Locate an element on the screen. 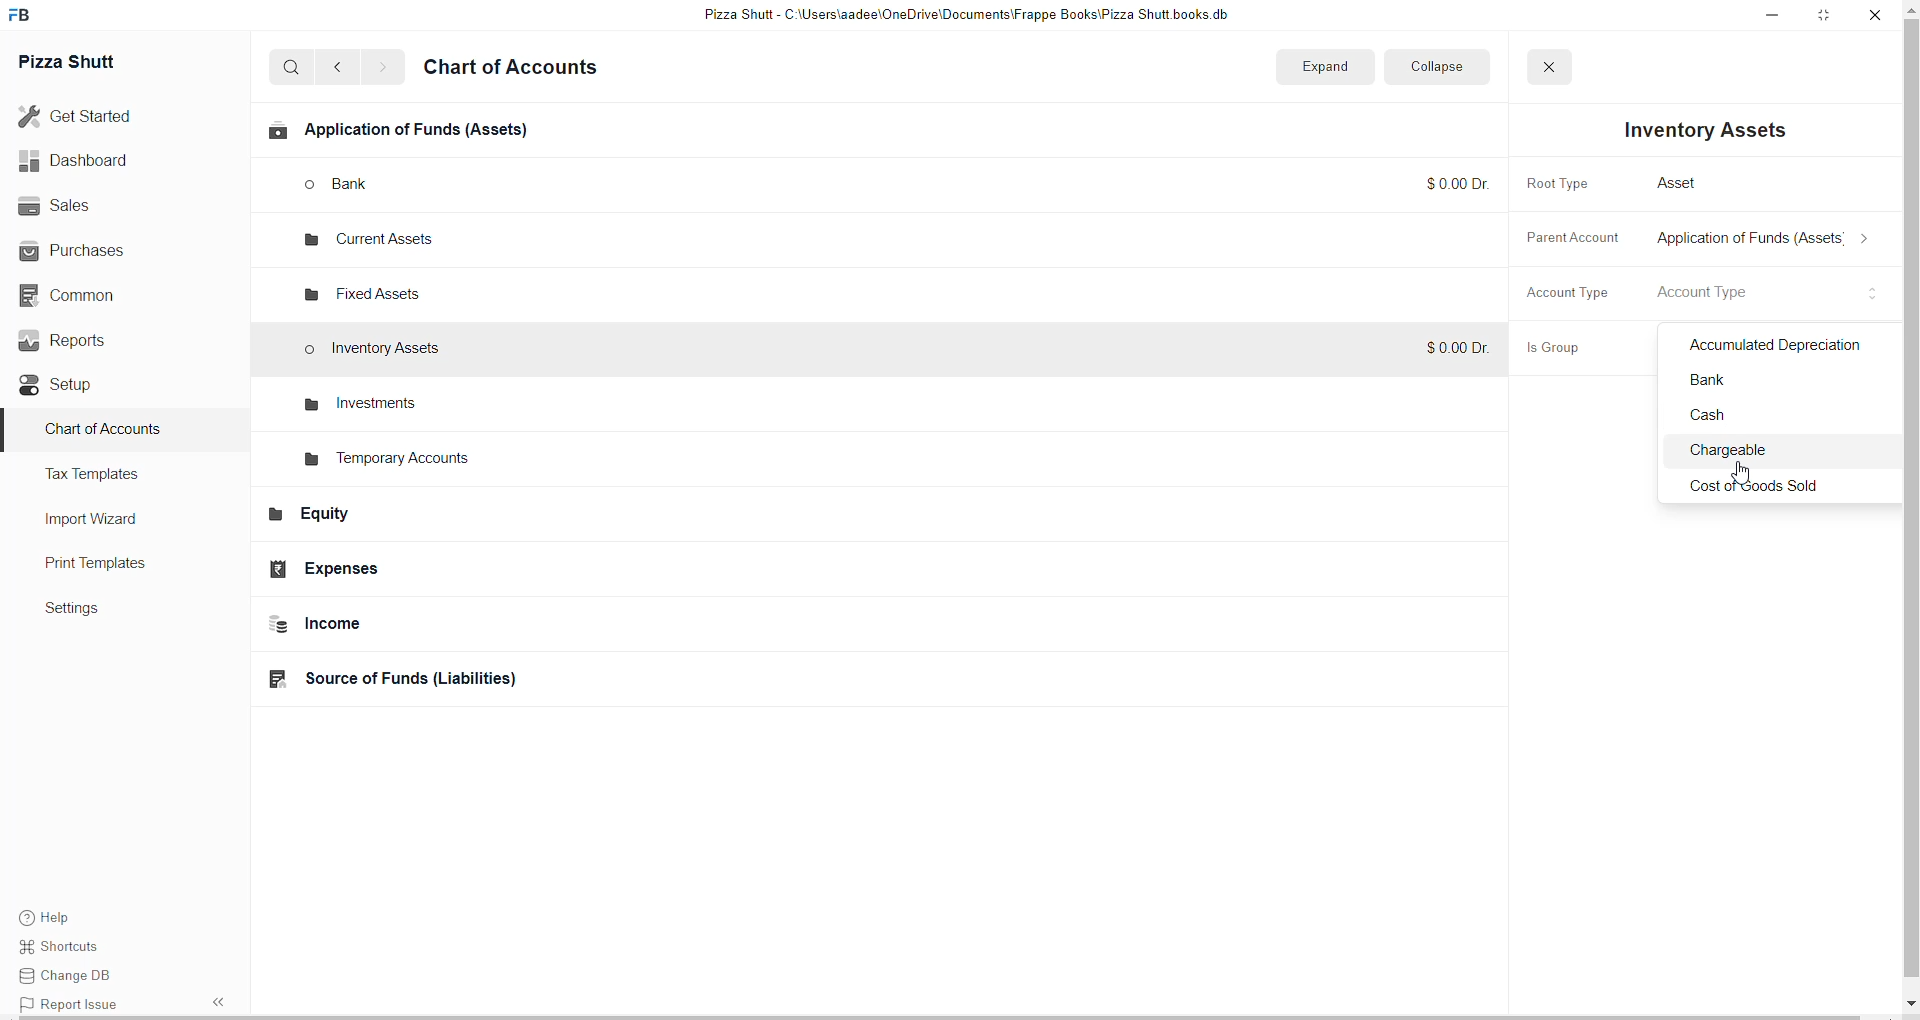 This screenshot has width=1920, height=1020. select parent account  is located at coordinates (1768, 242).